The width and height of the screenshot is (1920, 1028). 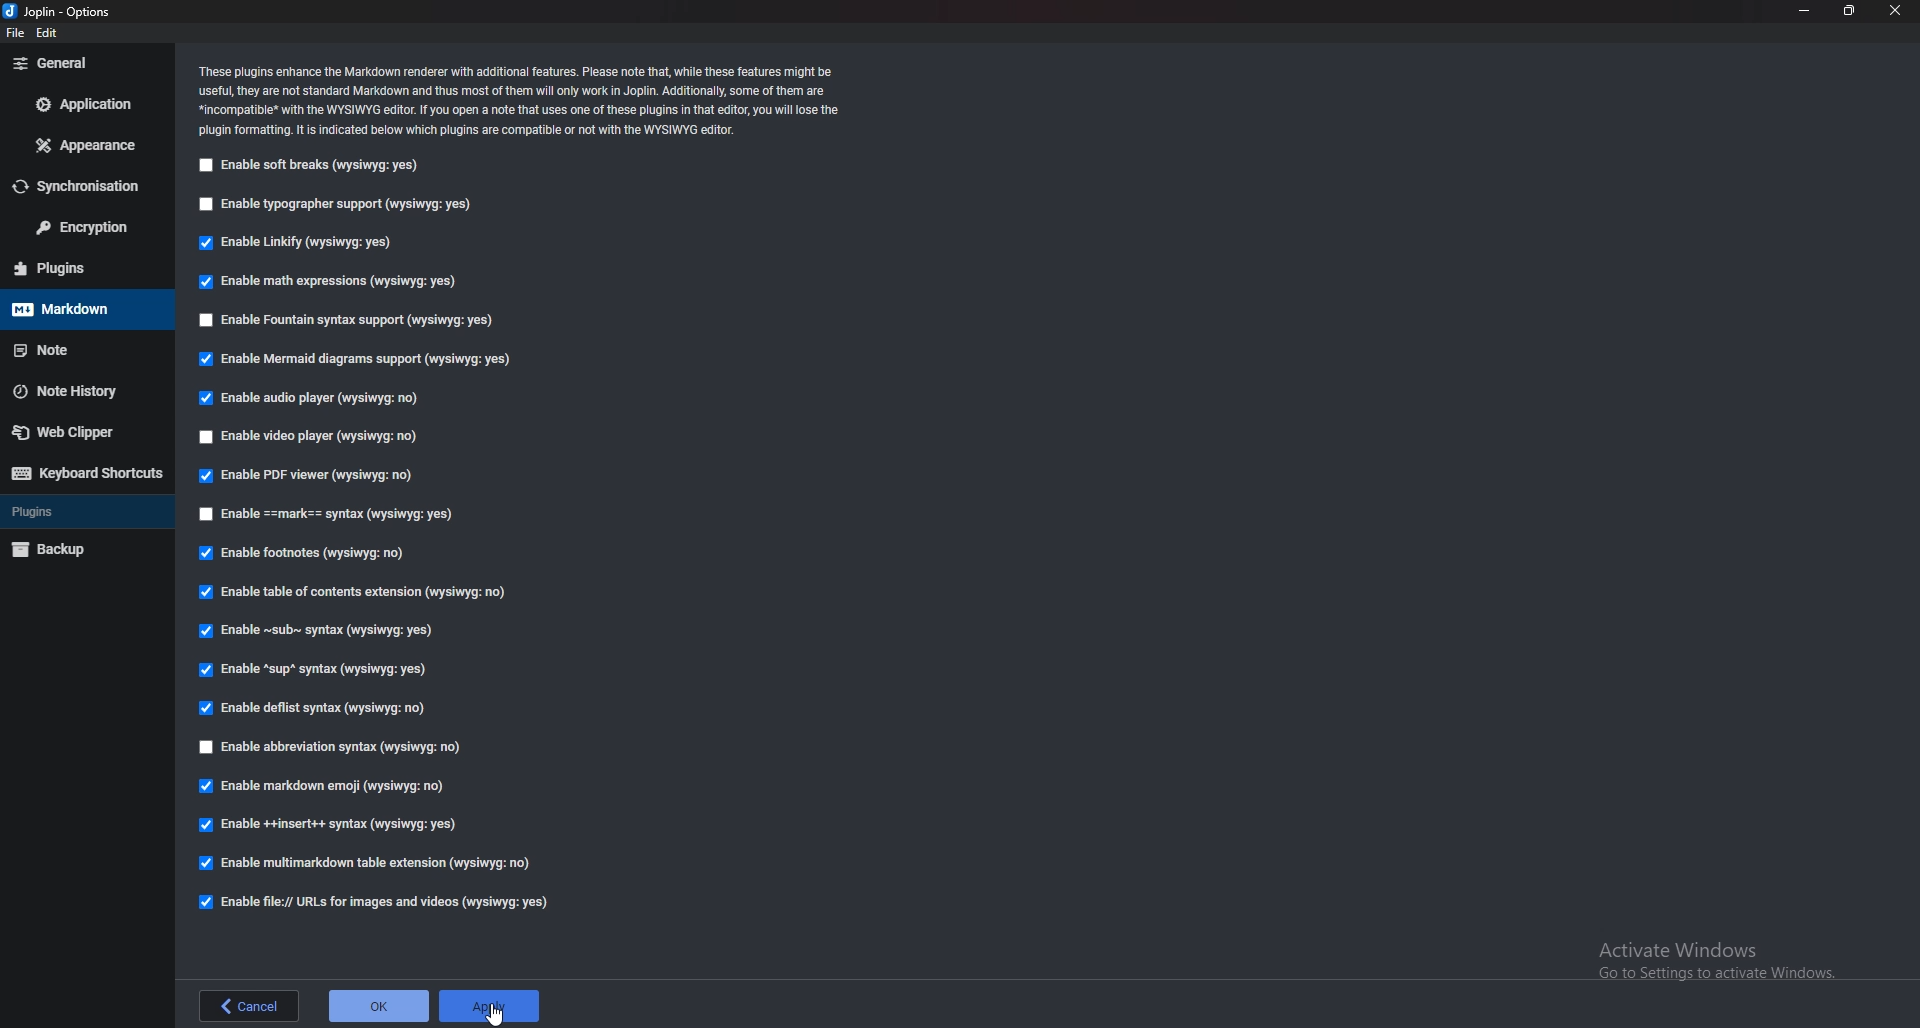 What do you see at coordinates (79, 186) in the screenshot?
I see `Synchronization` at bounding box center [79, 186].